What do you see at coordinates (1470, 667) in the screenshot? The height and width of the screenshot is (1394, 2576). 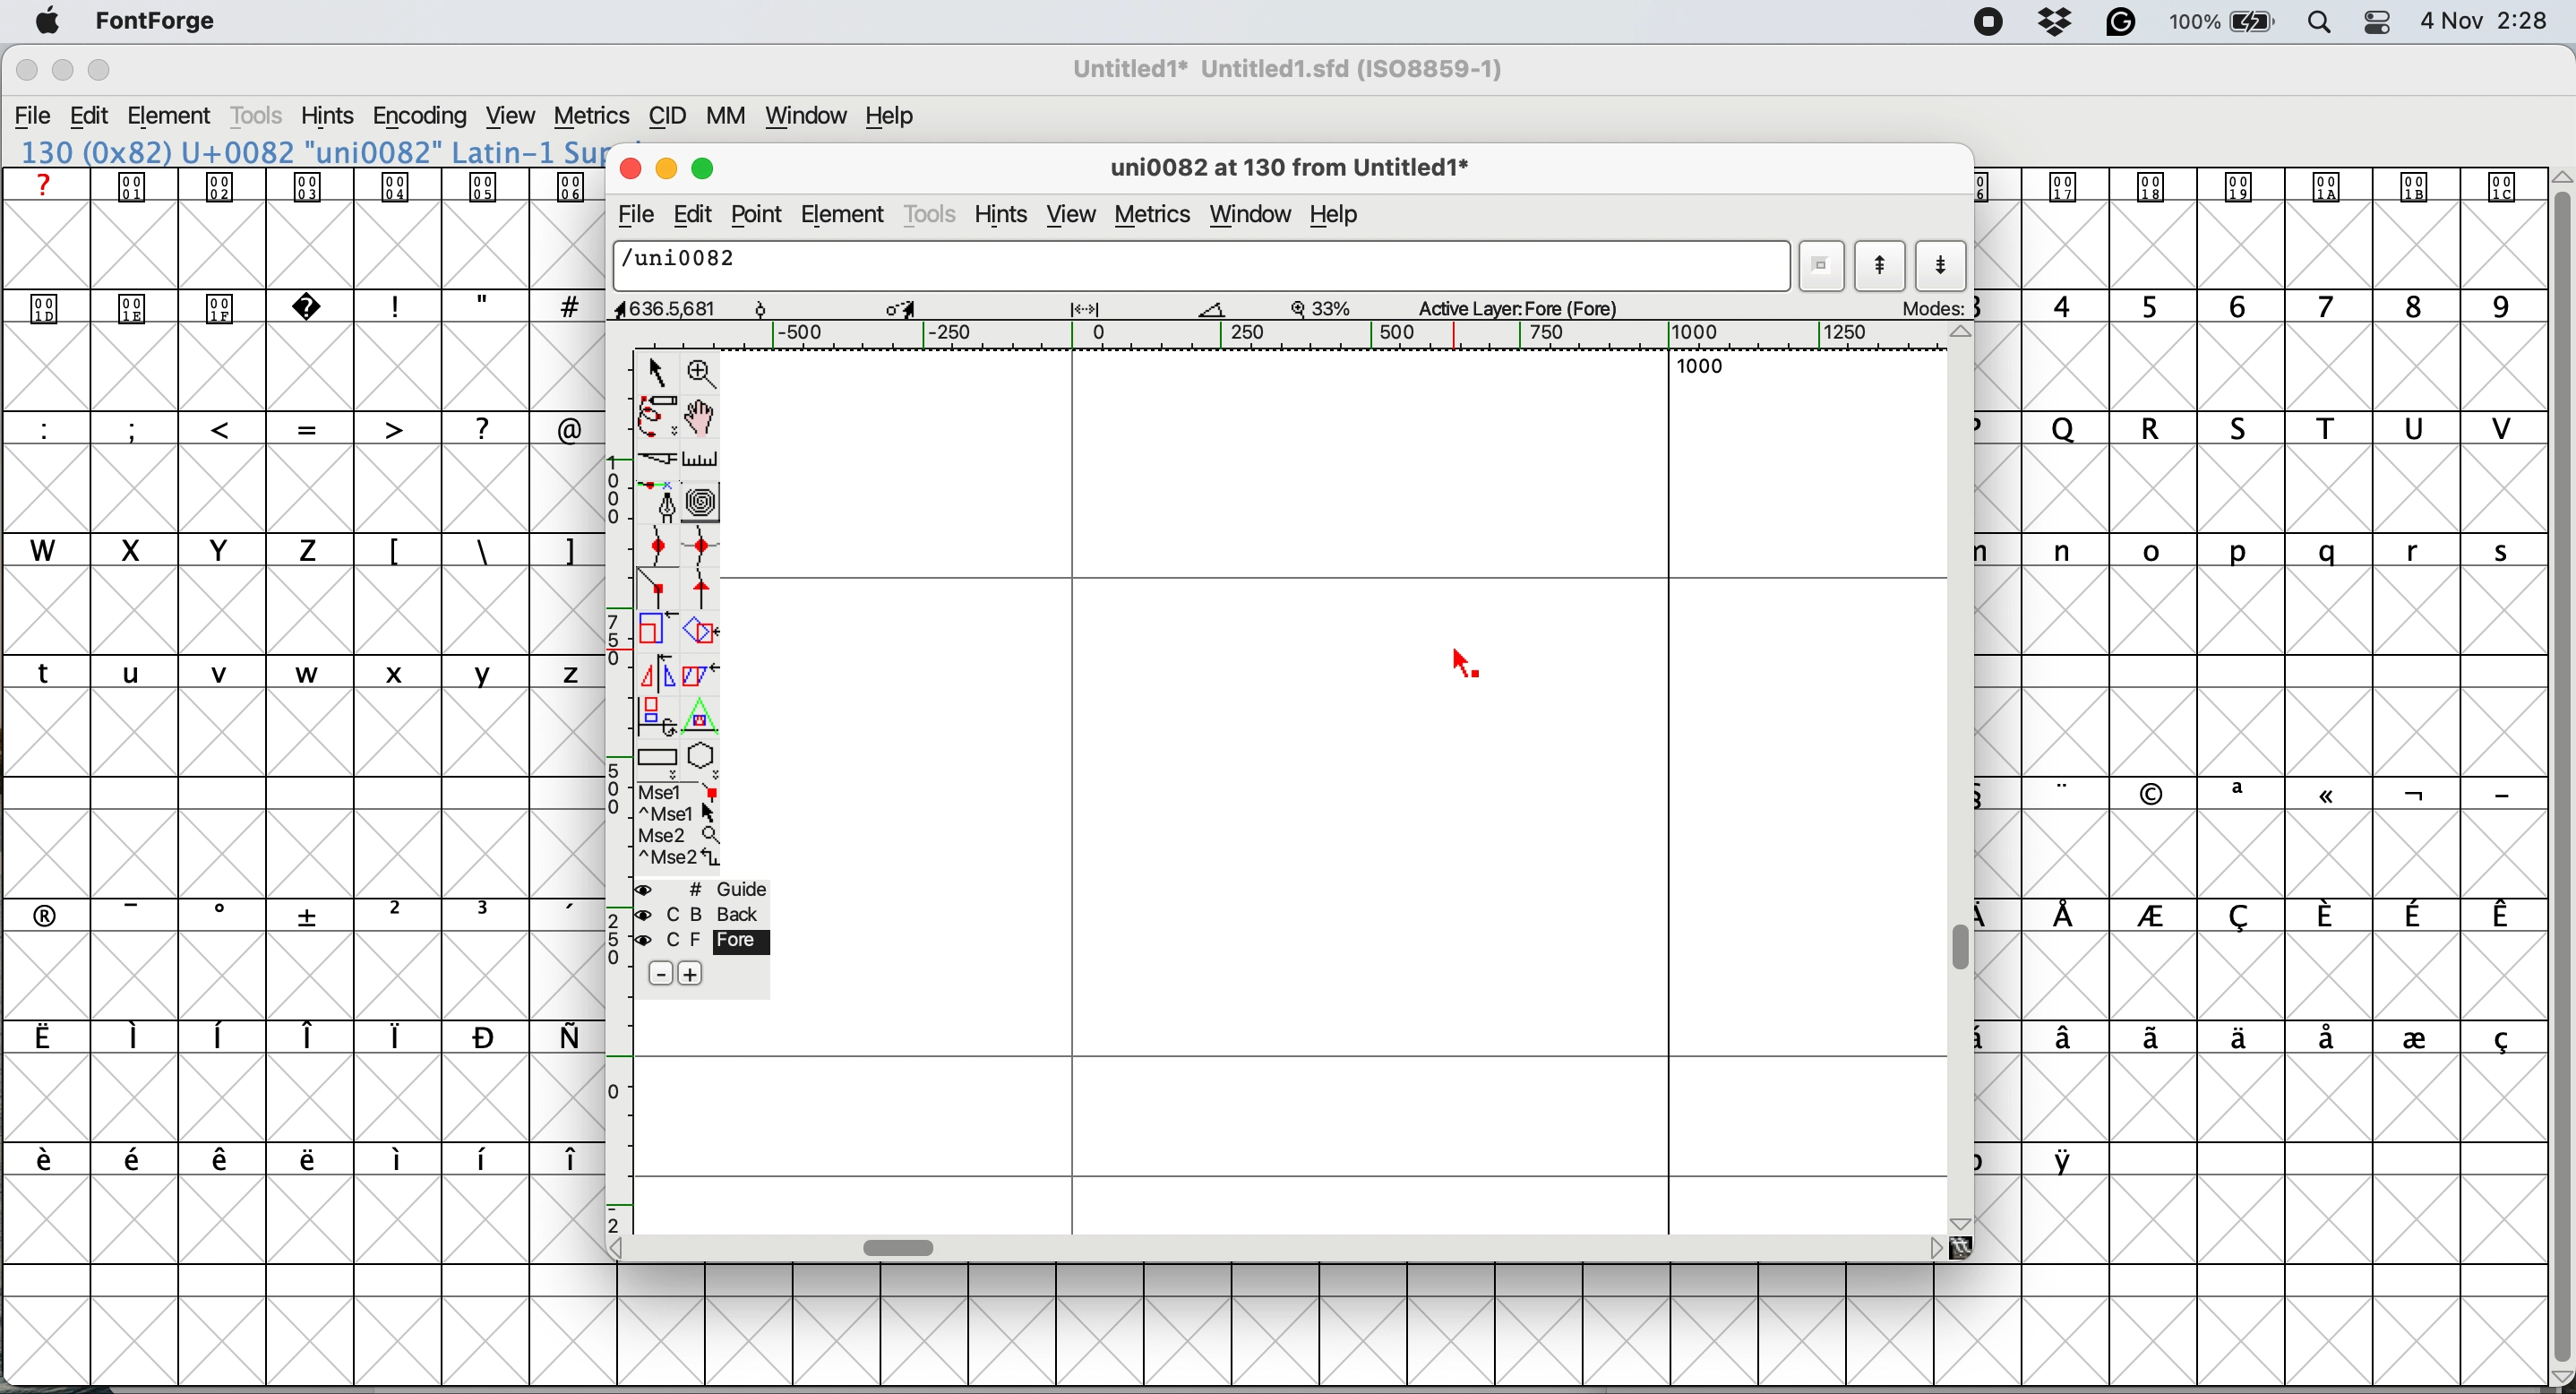 I see `cursor` at bounding box center [1470, 667].